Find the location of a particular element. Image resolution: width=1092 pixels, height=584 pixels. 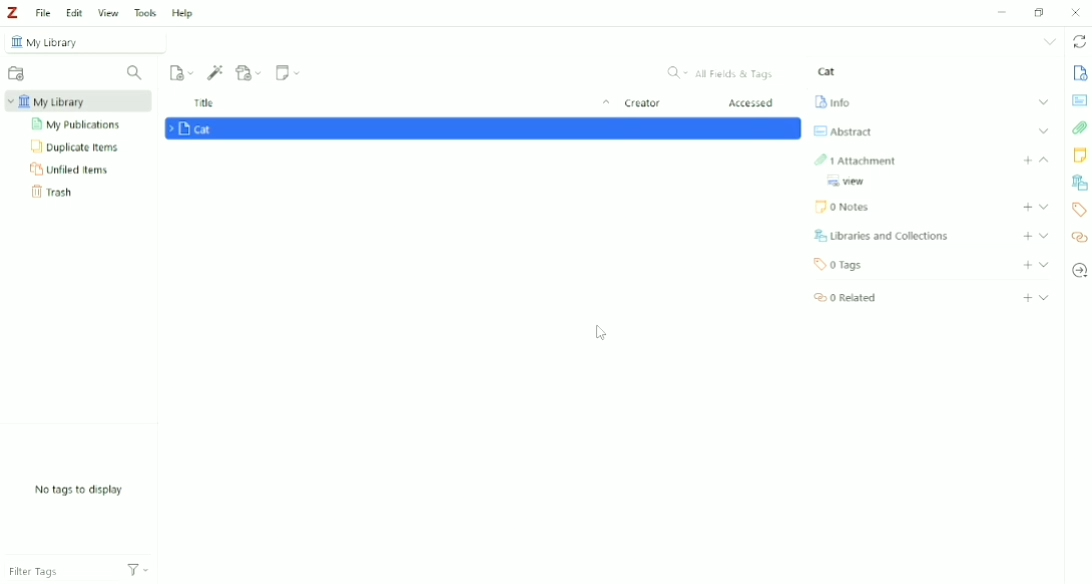

Close is located at coordinates (1075, 12).